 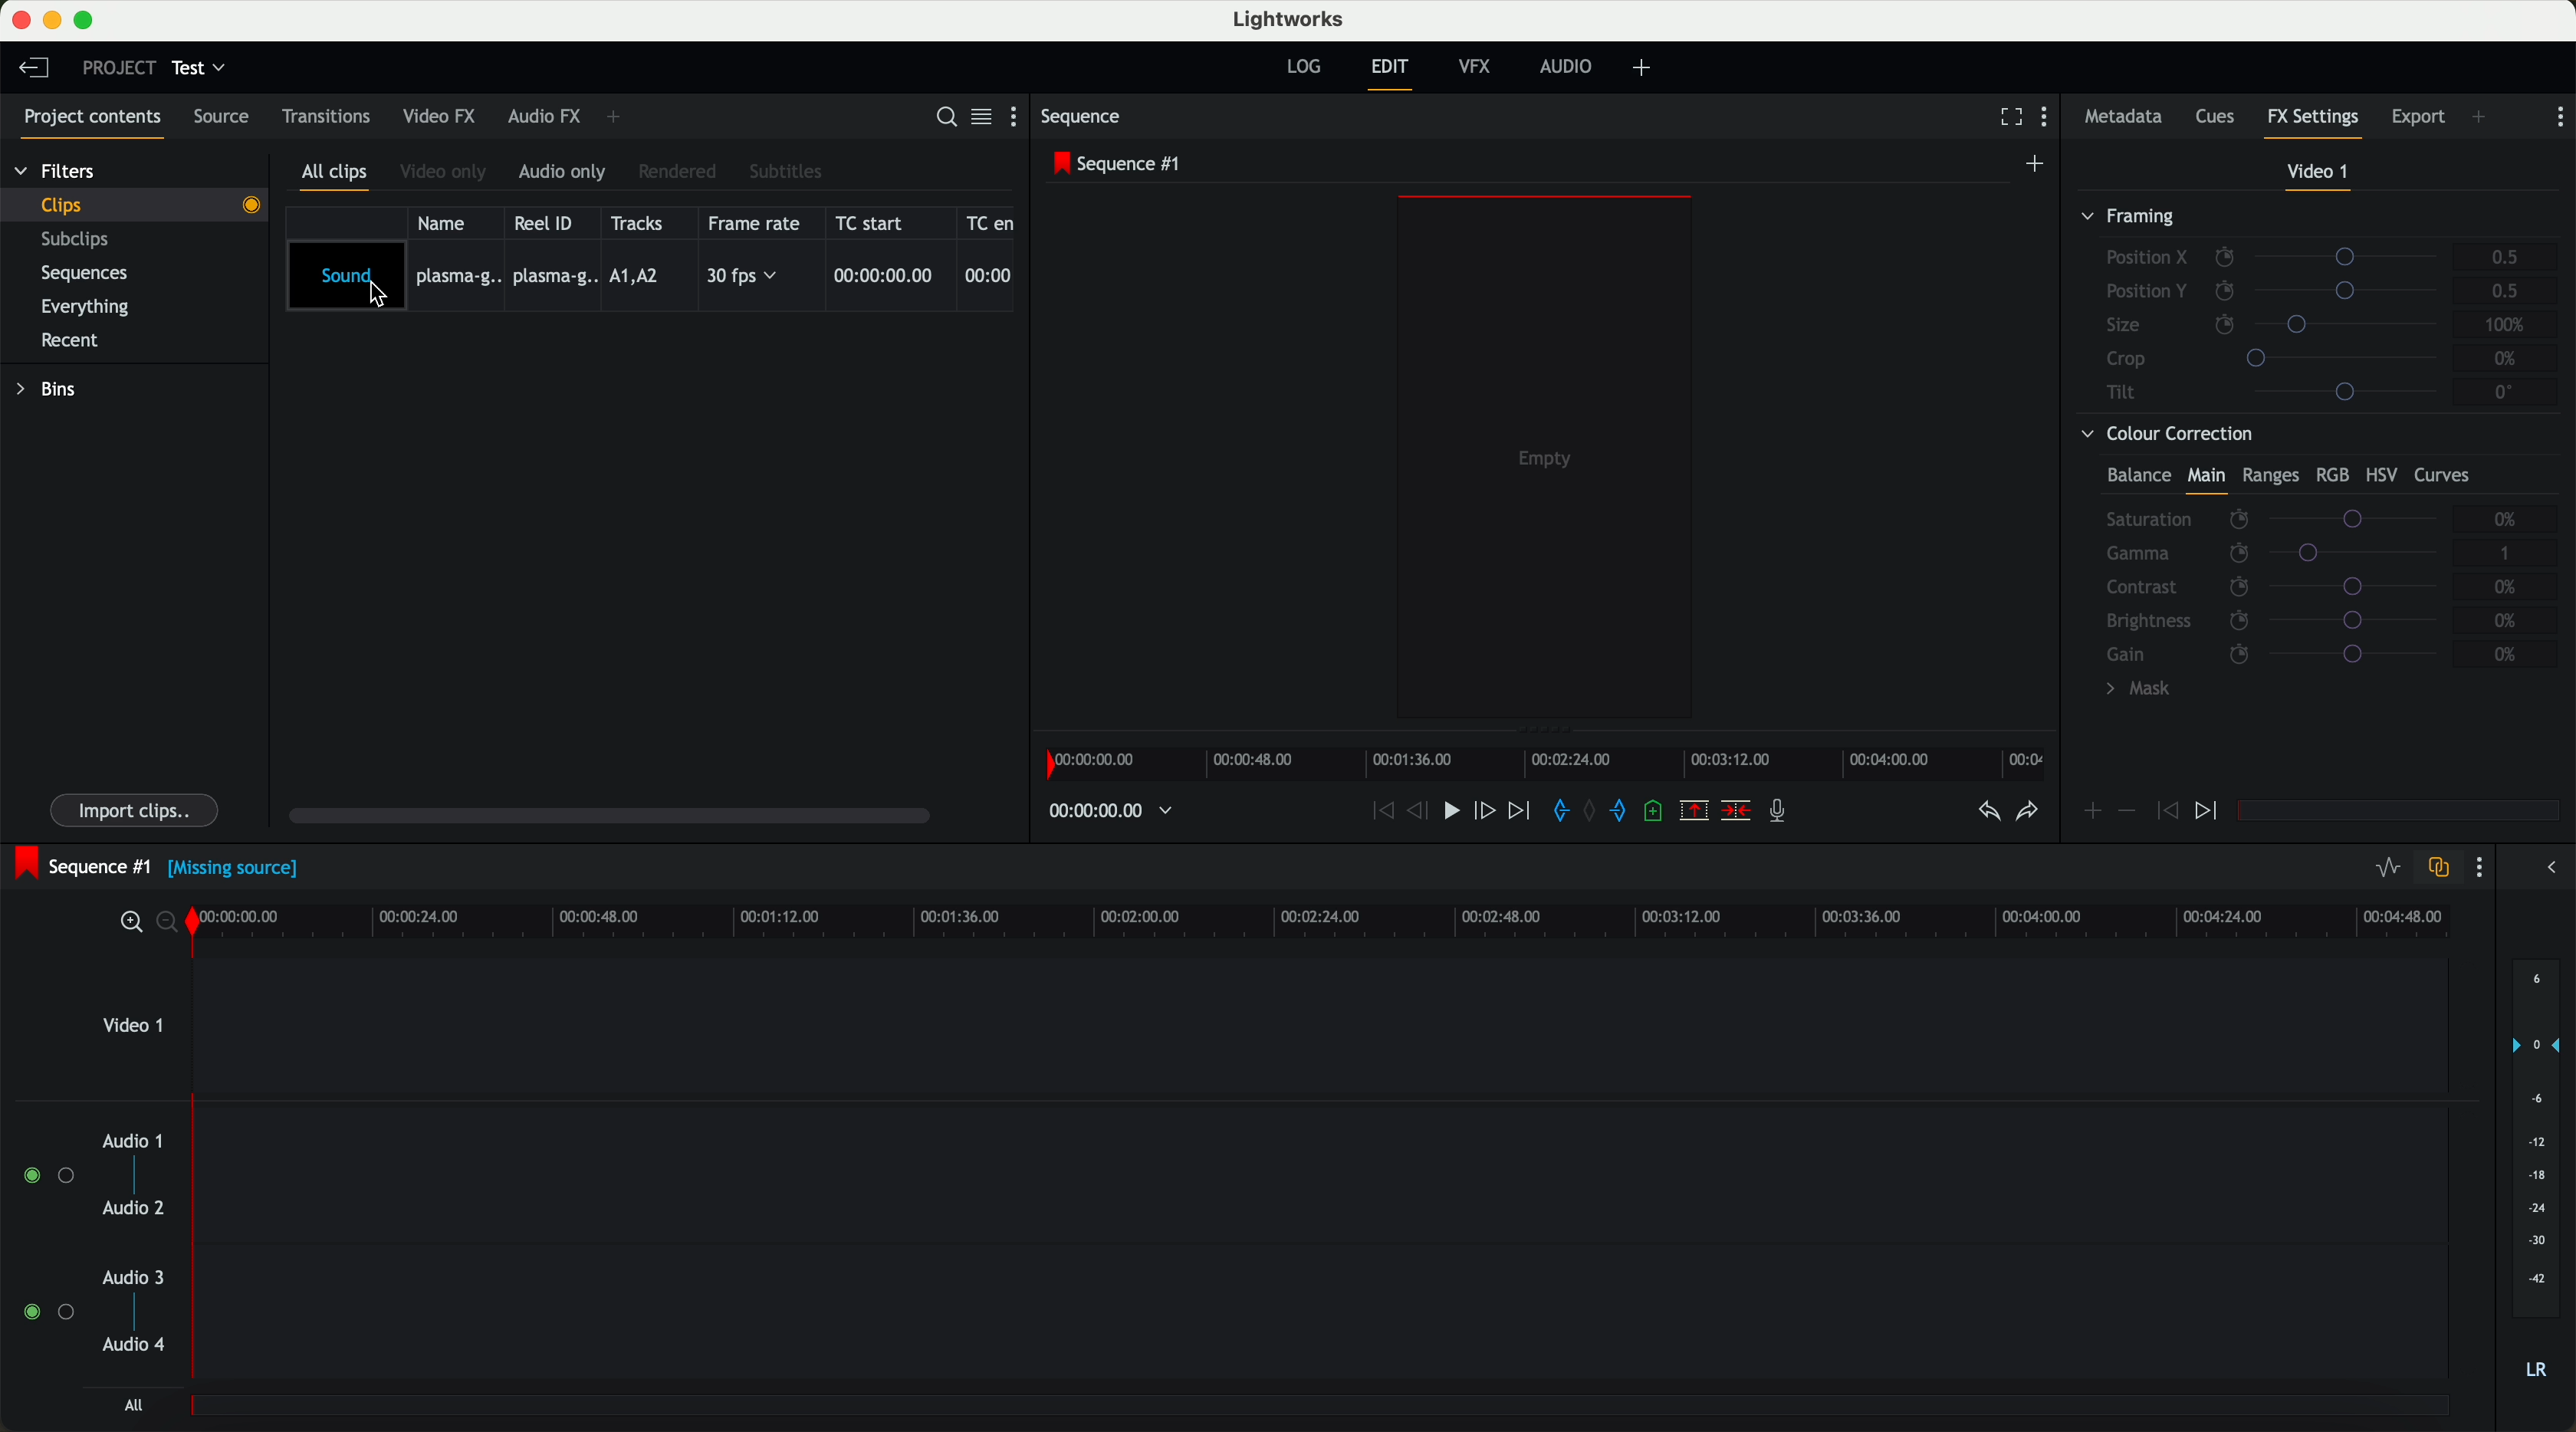 I want to click on jump to next keyframe, so click(x=2209, y=812).